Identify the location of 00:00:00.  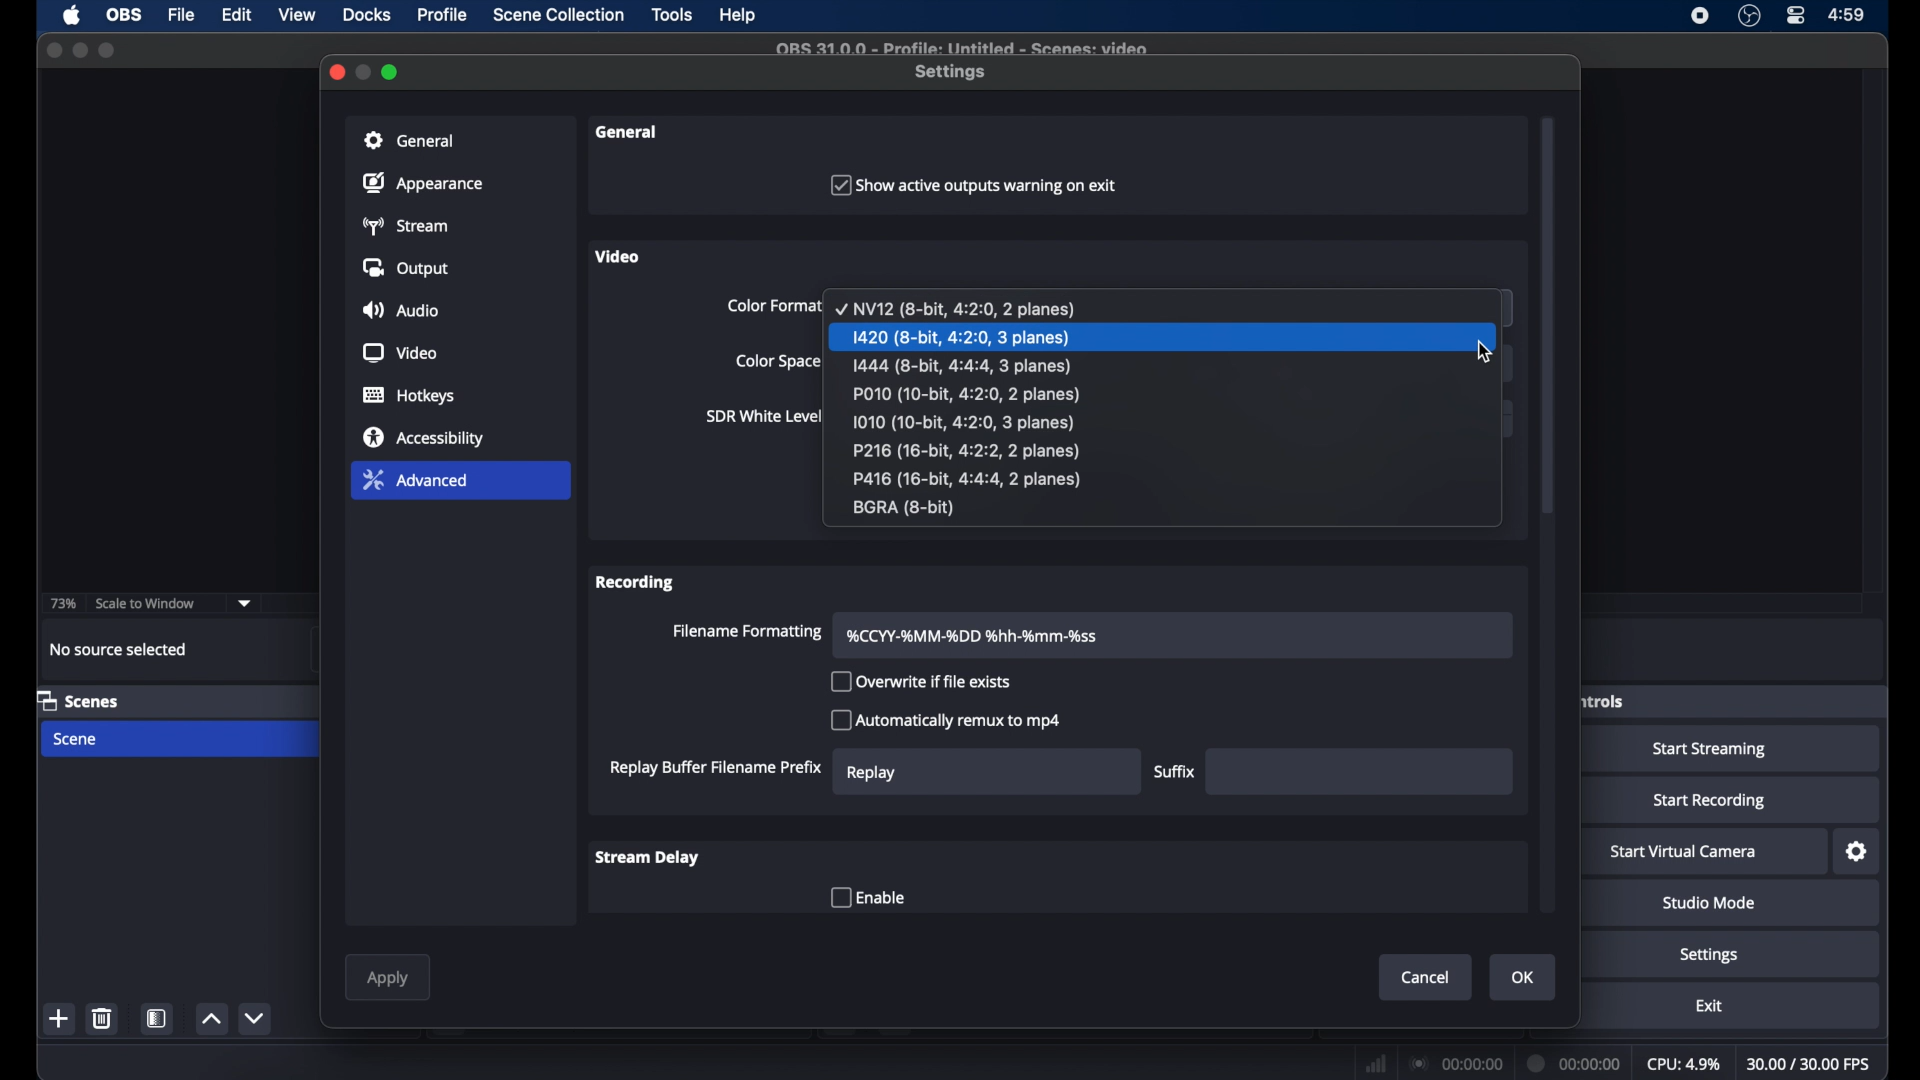
(1456, 1063).